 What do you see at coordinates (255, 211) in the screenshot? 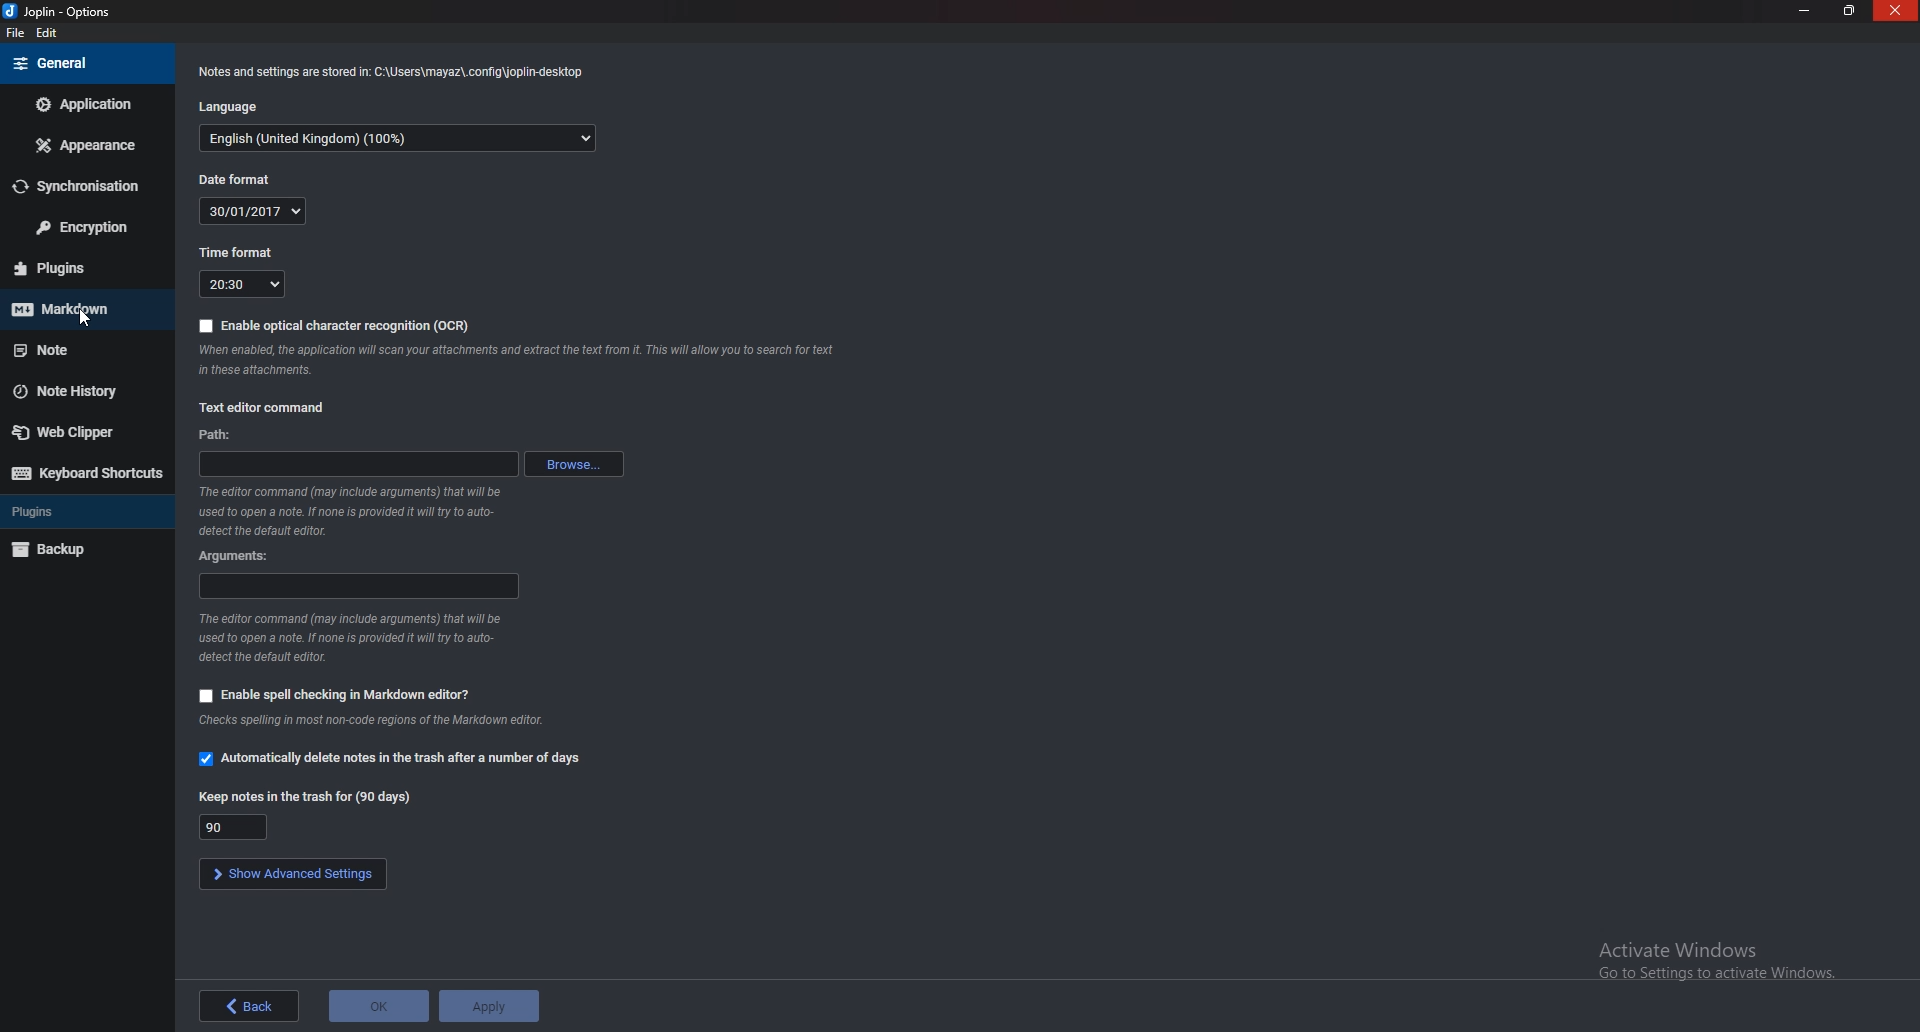
I see `30/01/2017` at bounding box center [255, 211].